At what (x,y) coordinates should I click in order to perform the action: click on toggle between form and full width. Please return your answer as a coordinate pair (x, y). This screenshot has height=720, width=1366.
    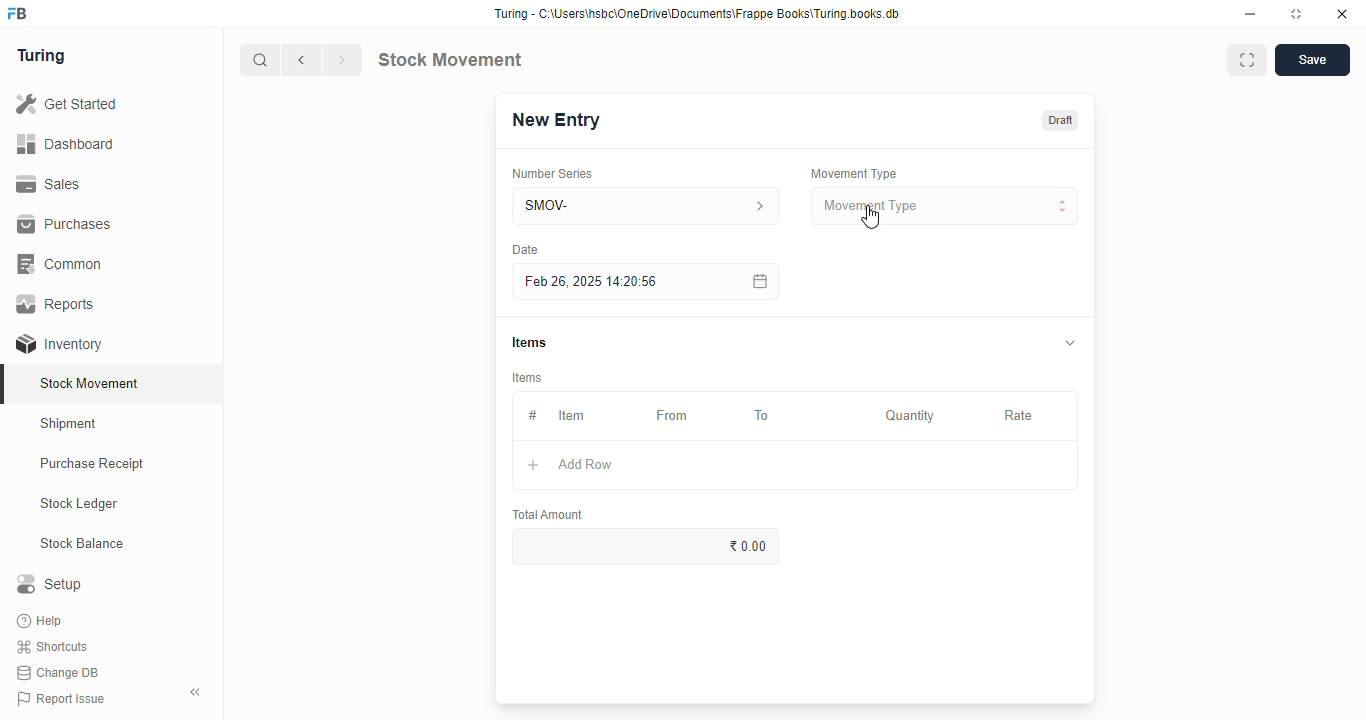
    Looking at the image, I should click on (1247, 60).